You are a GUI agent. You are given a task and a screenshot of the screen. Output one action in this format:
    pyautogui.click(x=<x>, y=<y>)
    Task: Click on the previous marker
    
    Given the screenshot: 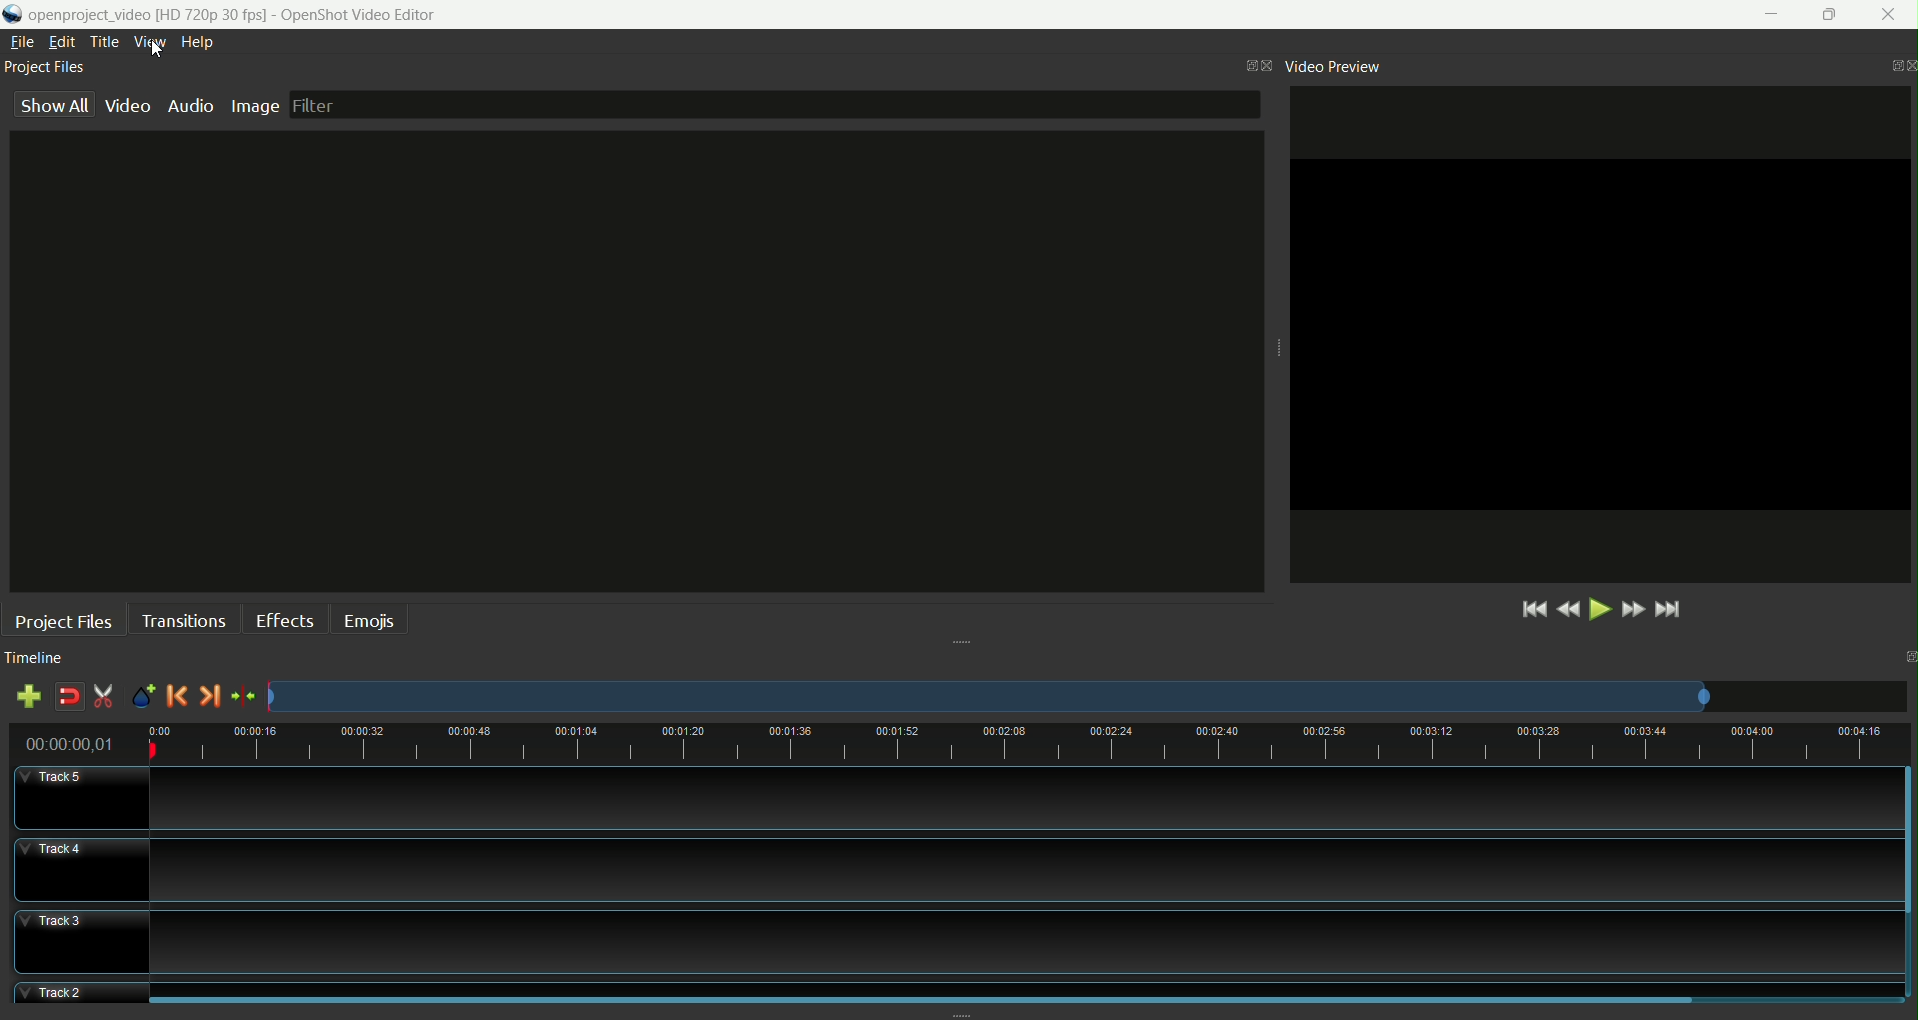 What is the action you would take?
    pyautogui.click(x=178, y=698)
    